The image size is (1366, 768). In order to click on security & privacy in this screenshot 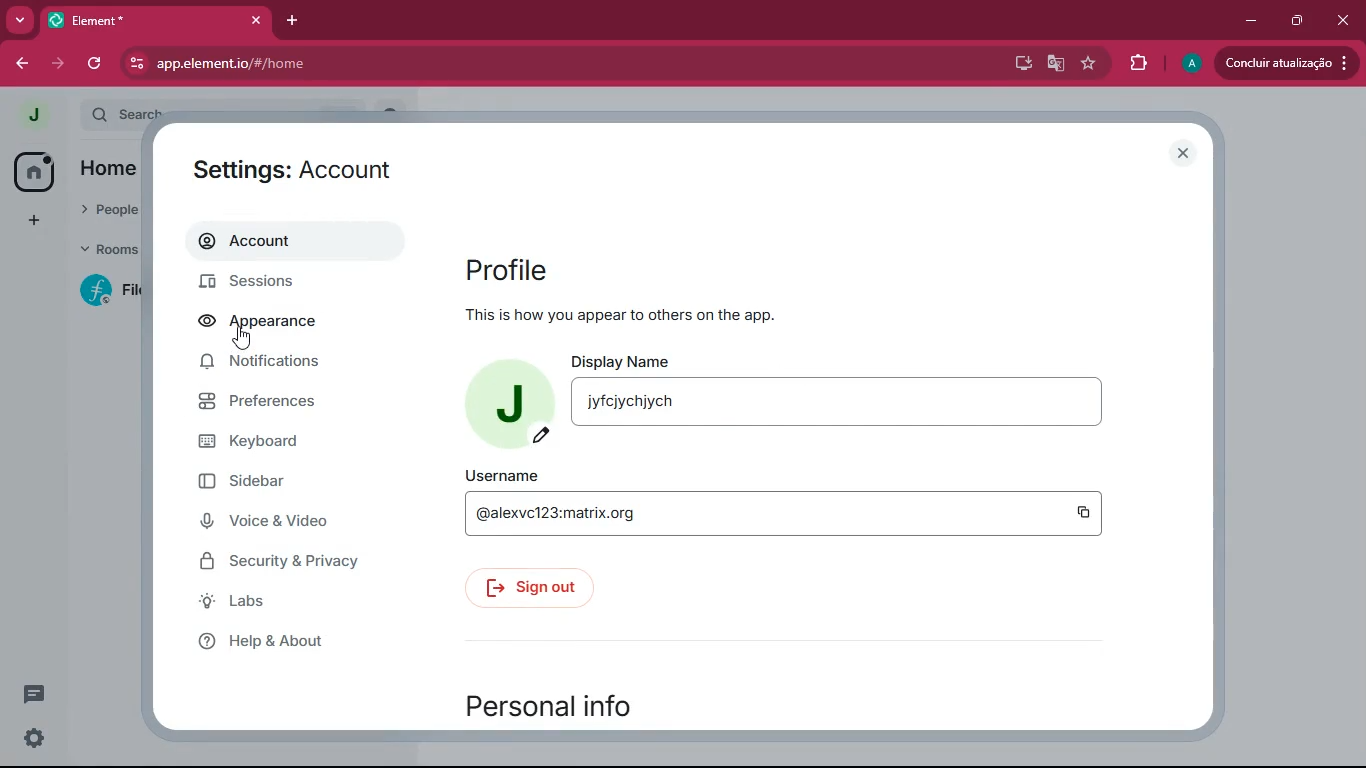, I will do `click(285, 560)`.